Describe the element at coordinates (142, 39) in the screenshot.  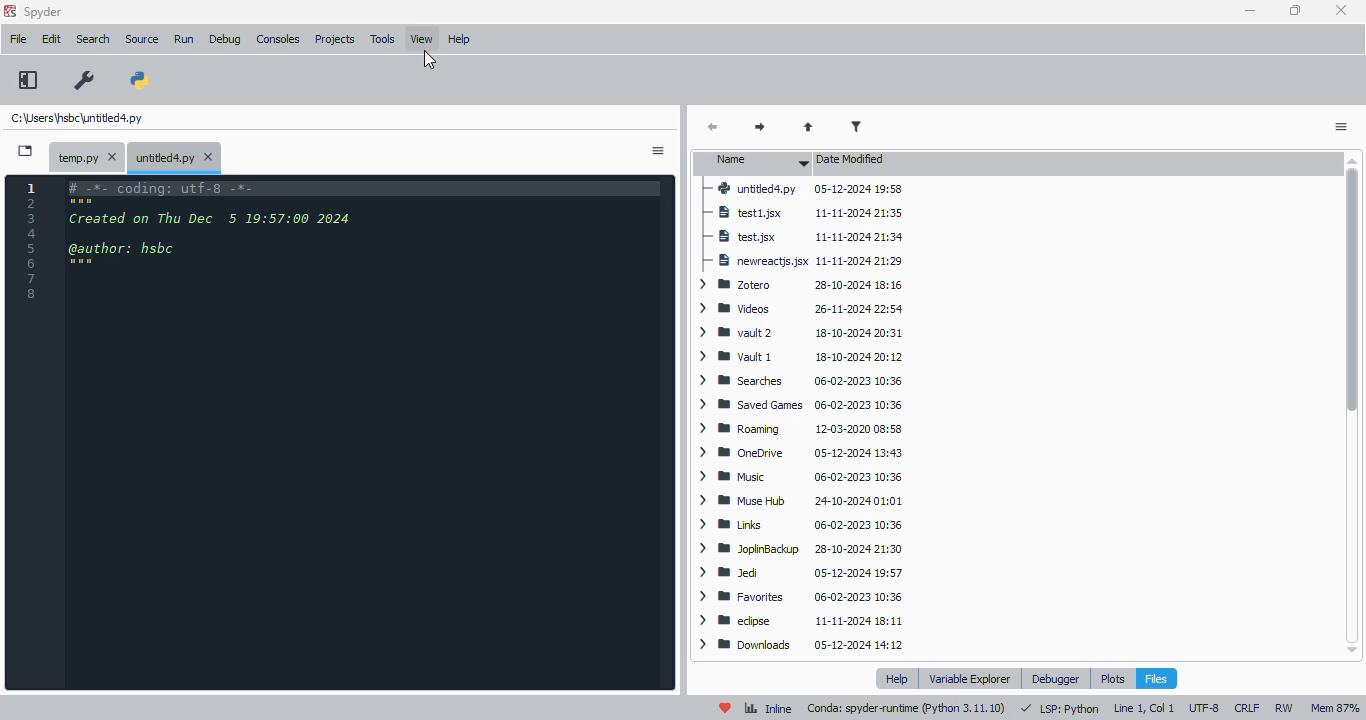
I see `source` at that location.